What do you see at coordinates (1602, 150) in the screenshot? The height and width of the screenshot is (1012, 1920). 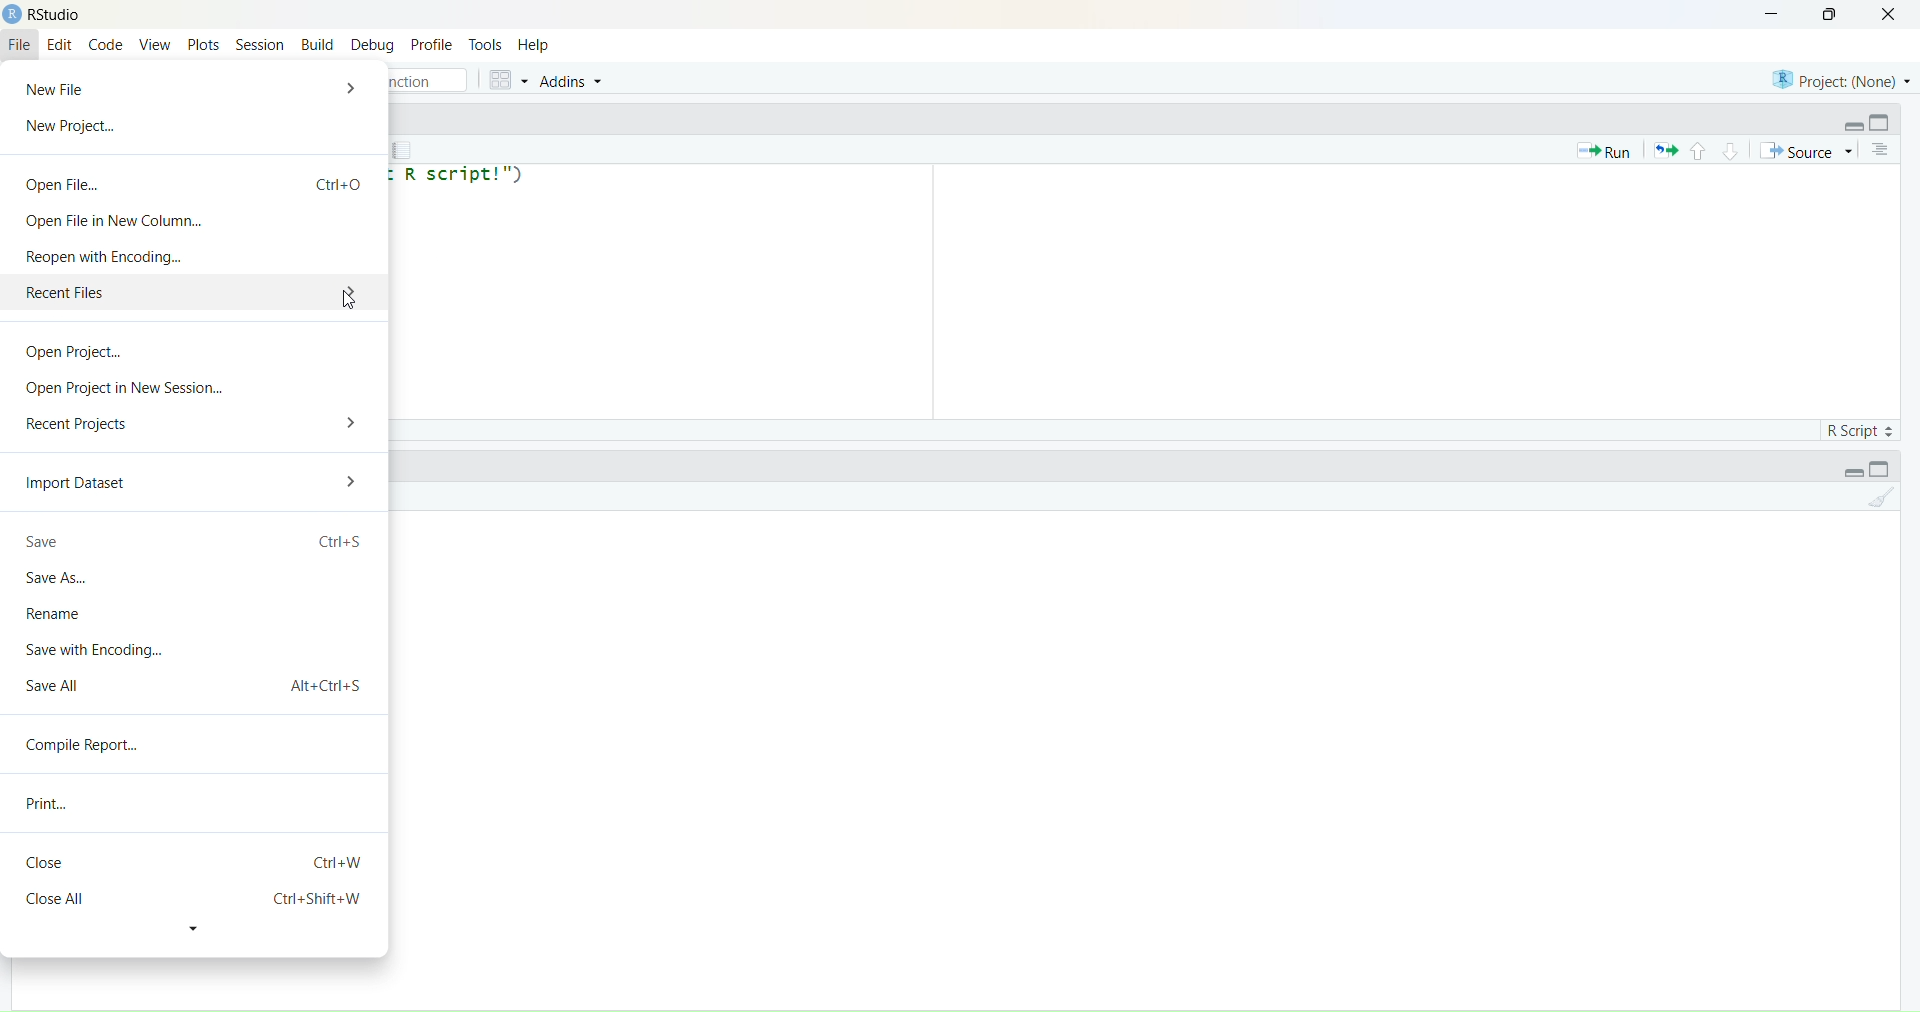 I see `Run the current line or selection (Ctrl + Enter)` at bounding box center [1602, 150].